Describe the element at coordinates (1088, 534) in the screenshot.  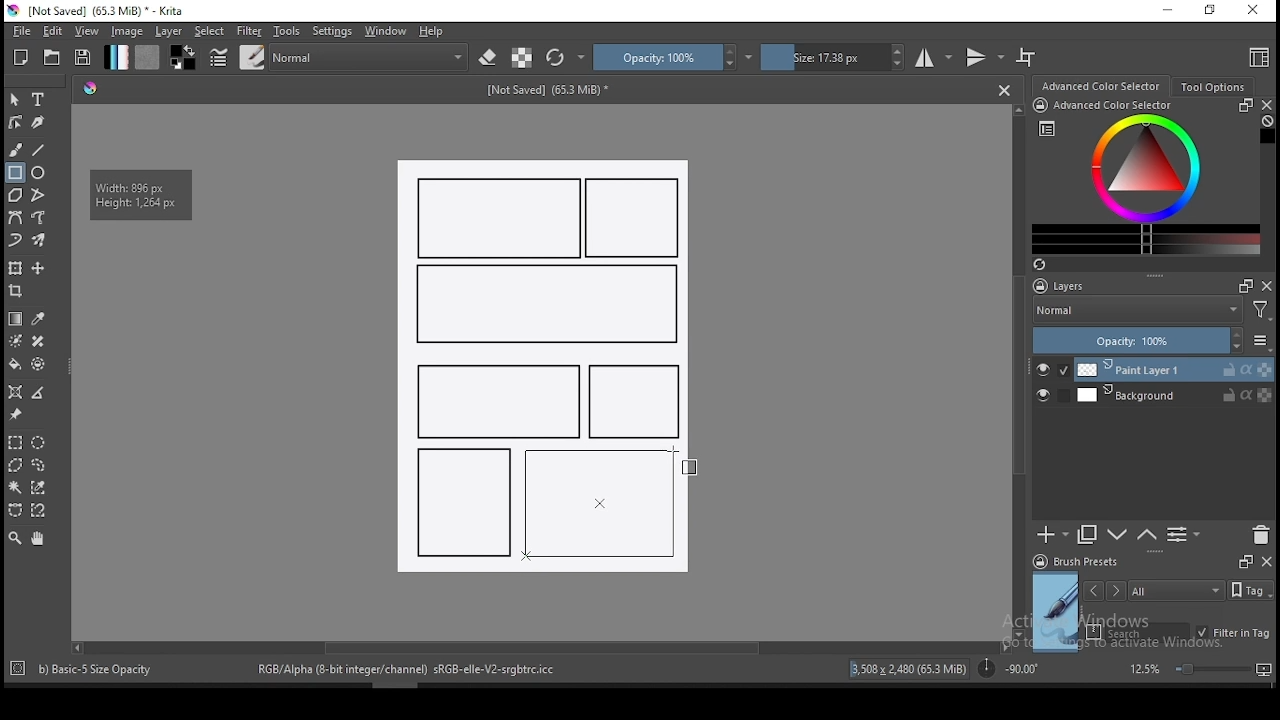
I see `duplicate layer` at that location.